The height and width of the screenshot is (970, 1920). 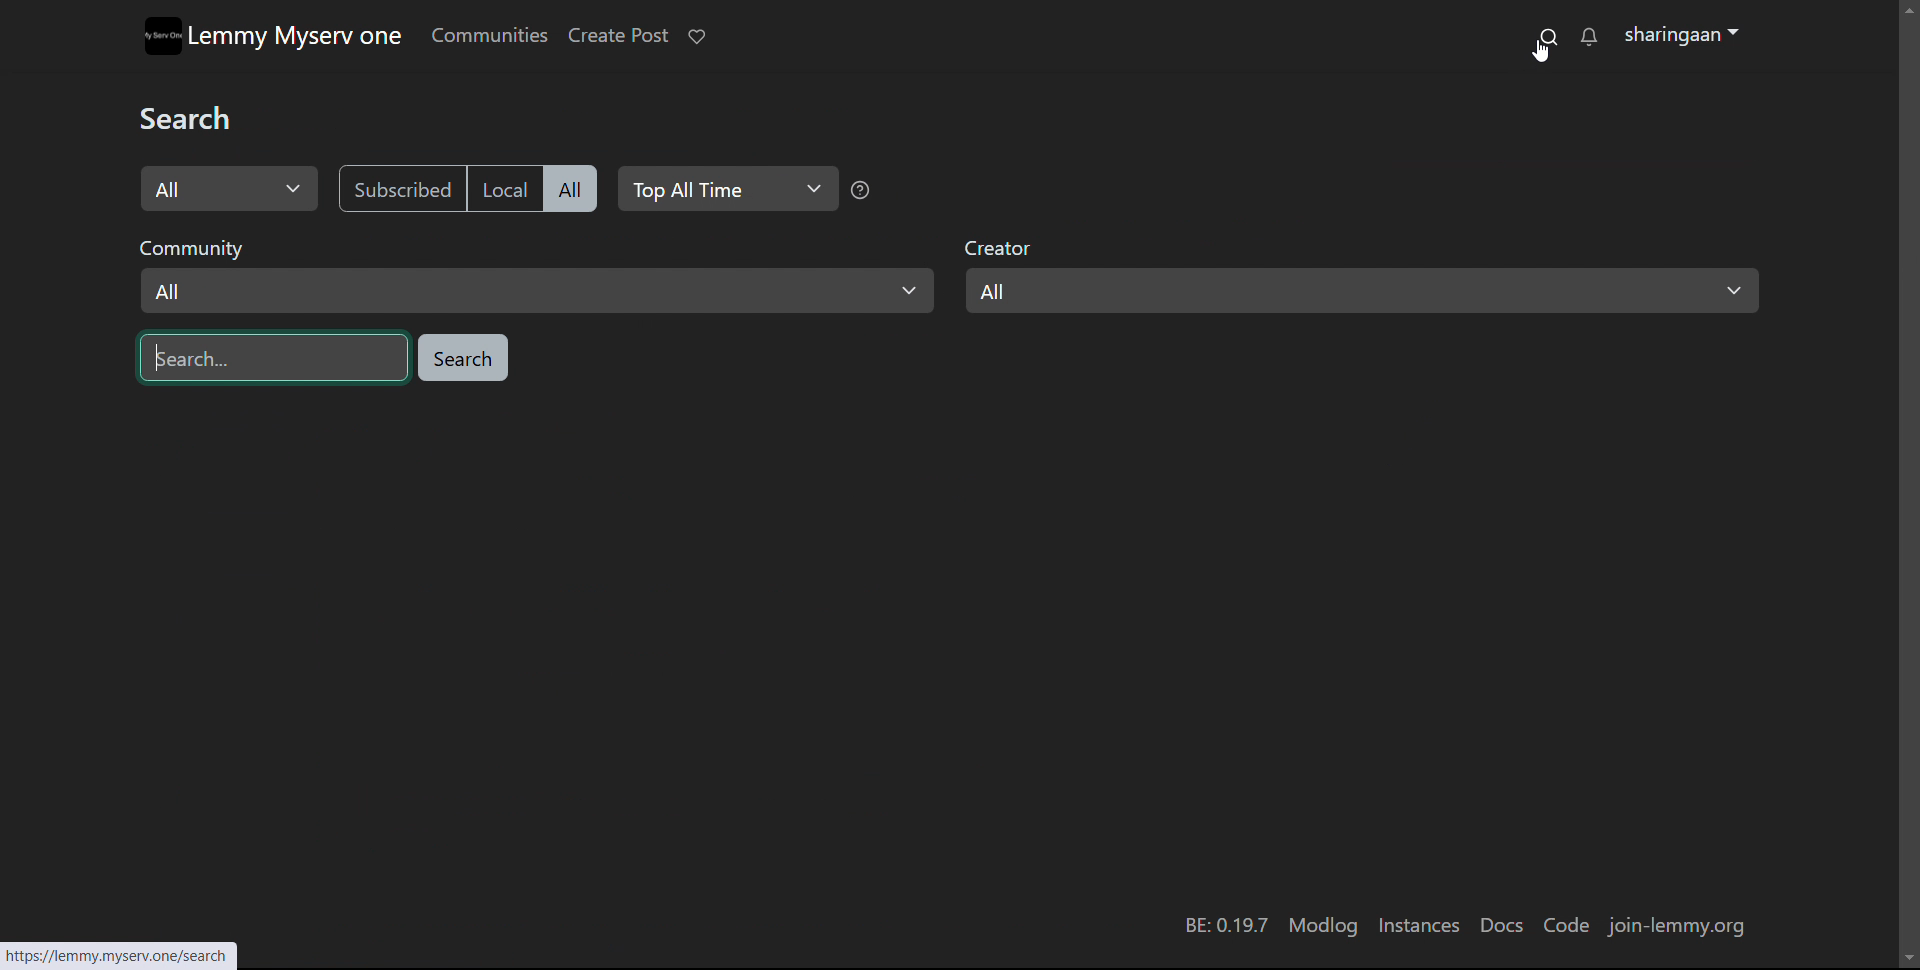 What do you see at coordinates (1322, 926) in the screenshot?
I see `modlog` at bounding box center [1322, 926].